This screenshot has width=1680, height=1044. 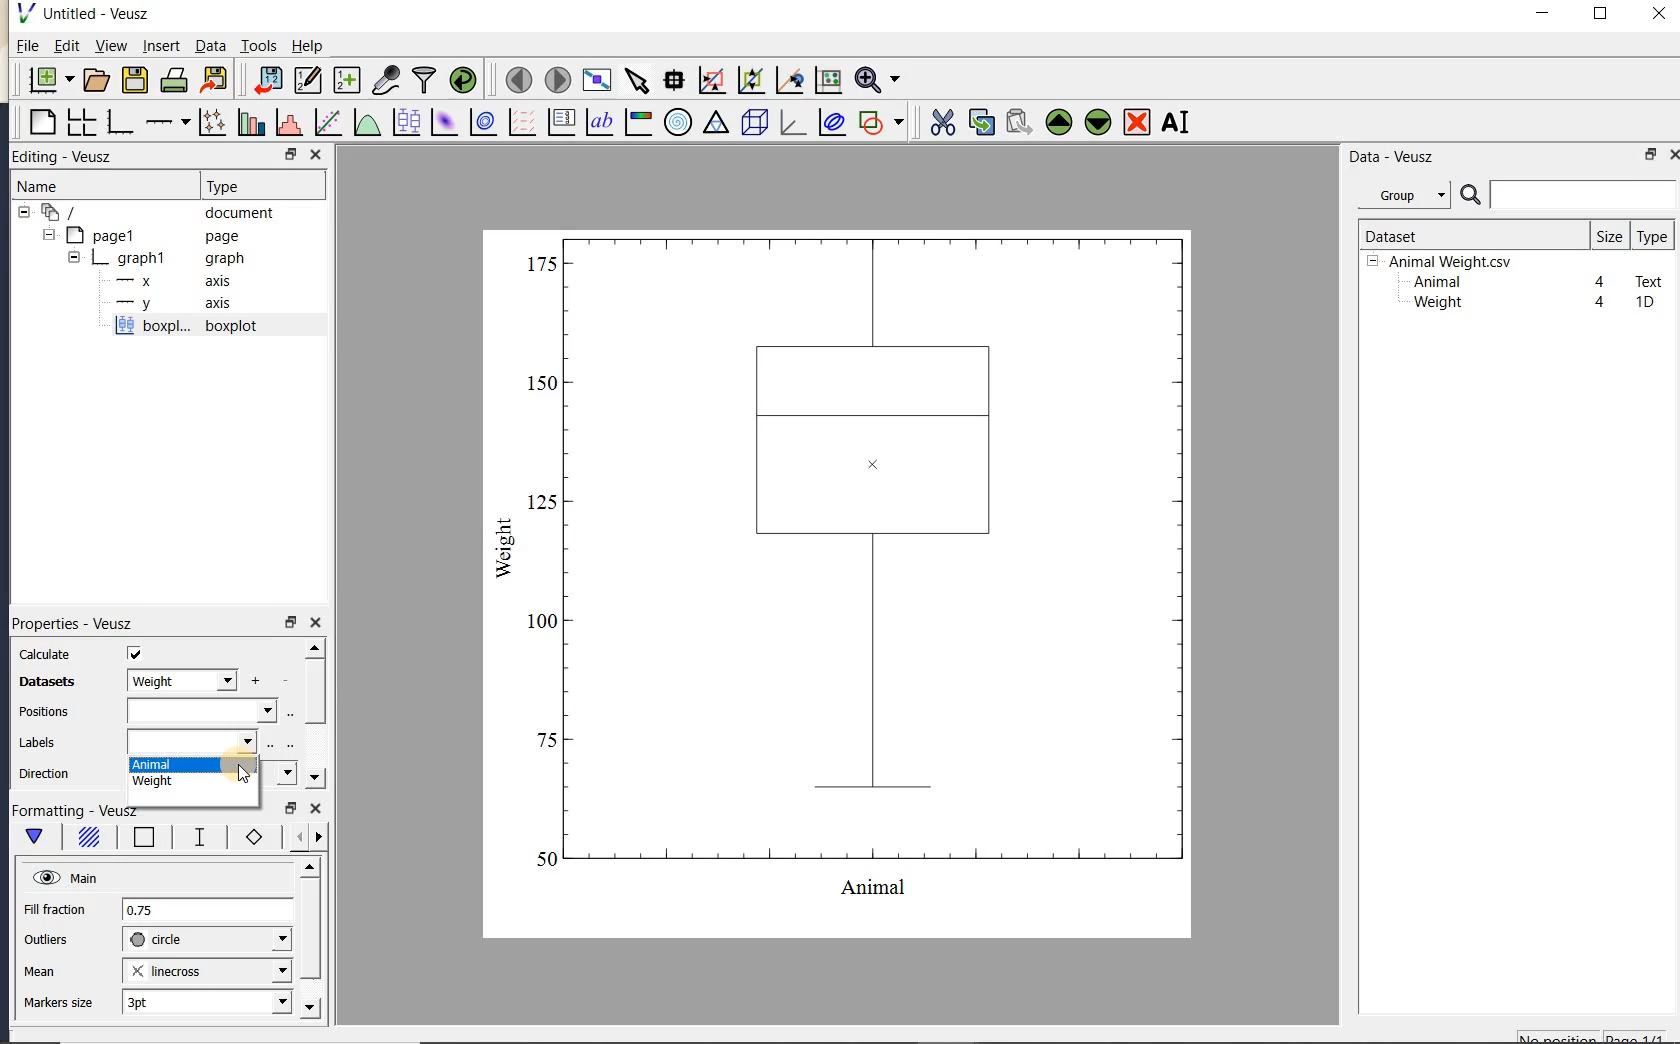 What do you see at coordinates (180, 680) in the screenshot?
I see `data` at bounding box center [180, 680].